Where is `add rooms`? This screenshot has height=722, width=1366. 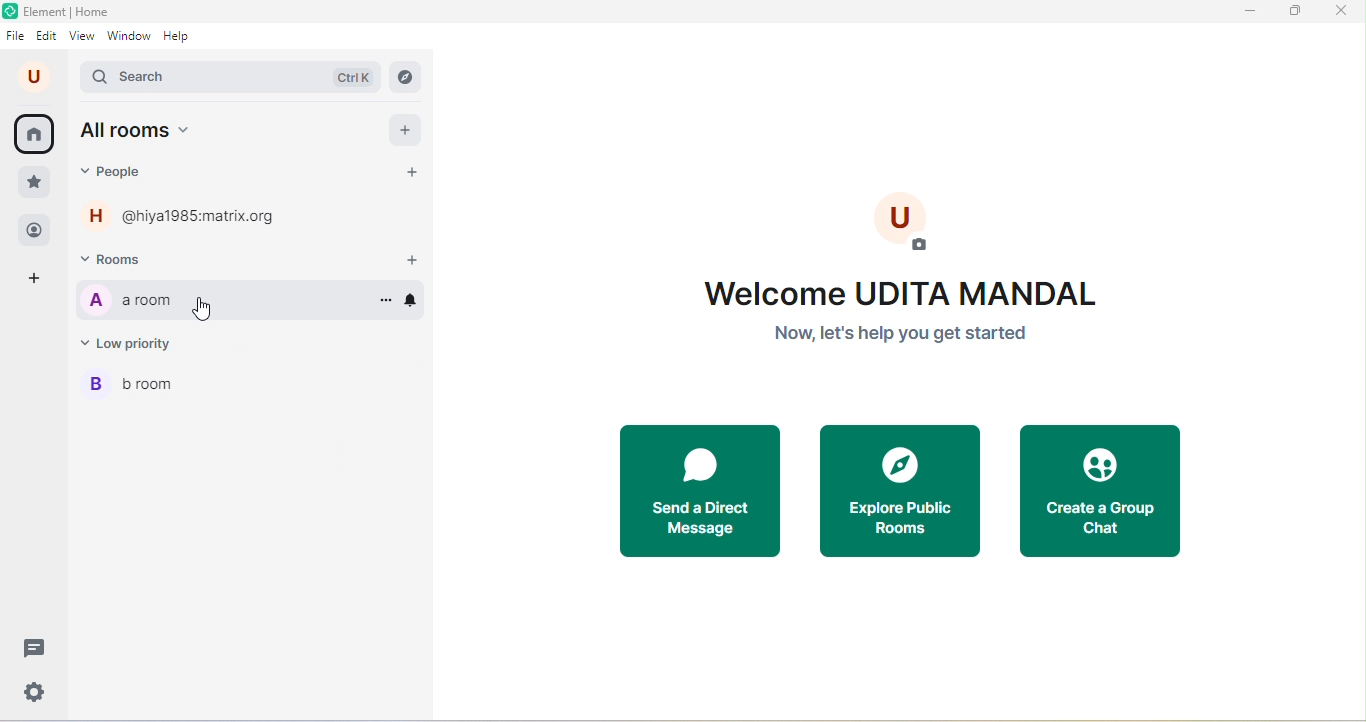
add rooms is located at coordinates (412, 262).